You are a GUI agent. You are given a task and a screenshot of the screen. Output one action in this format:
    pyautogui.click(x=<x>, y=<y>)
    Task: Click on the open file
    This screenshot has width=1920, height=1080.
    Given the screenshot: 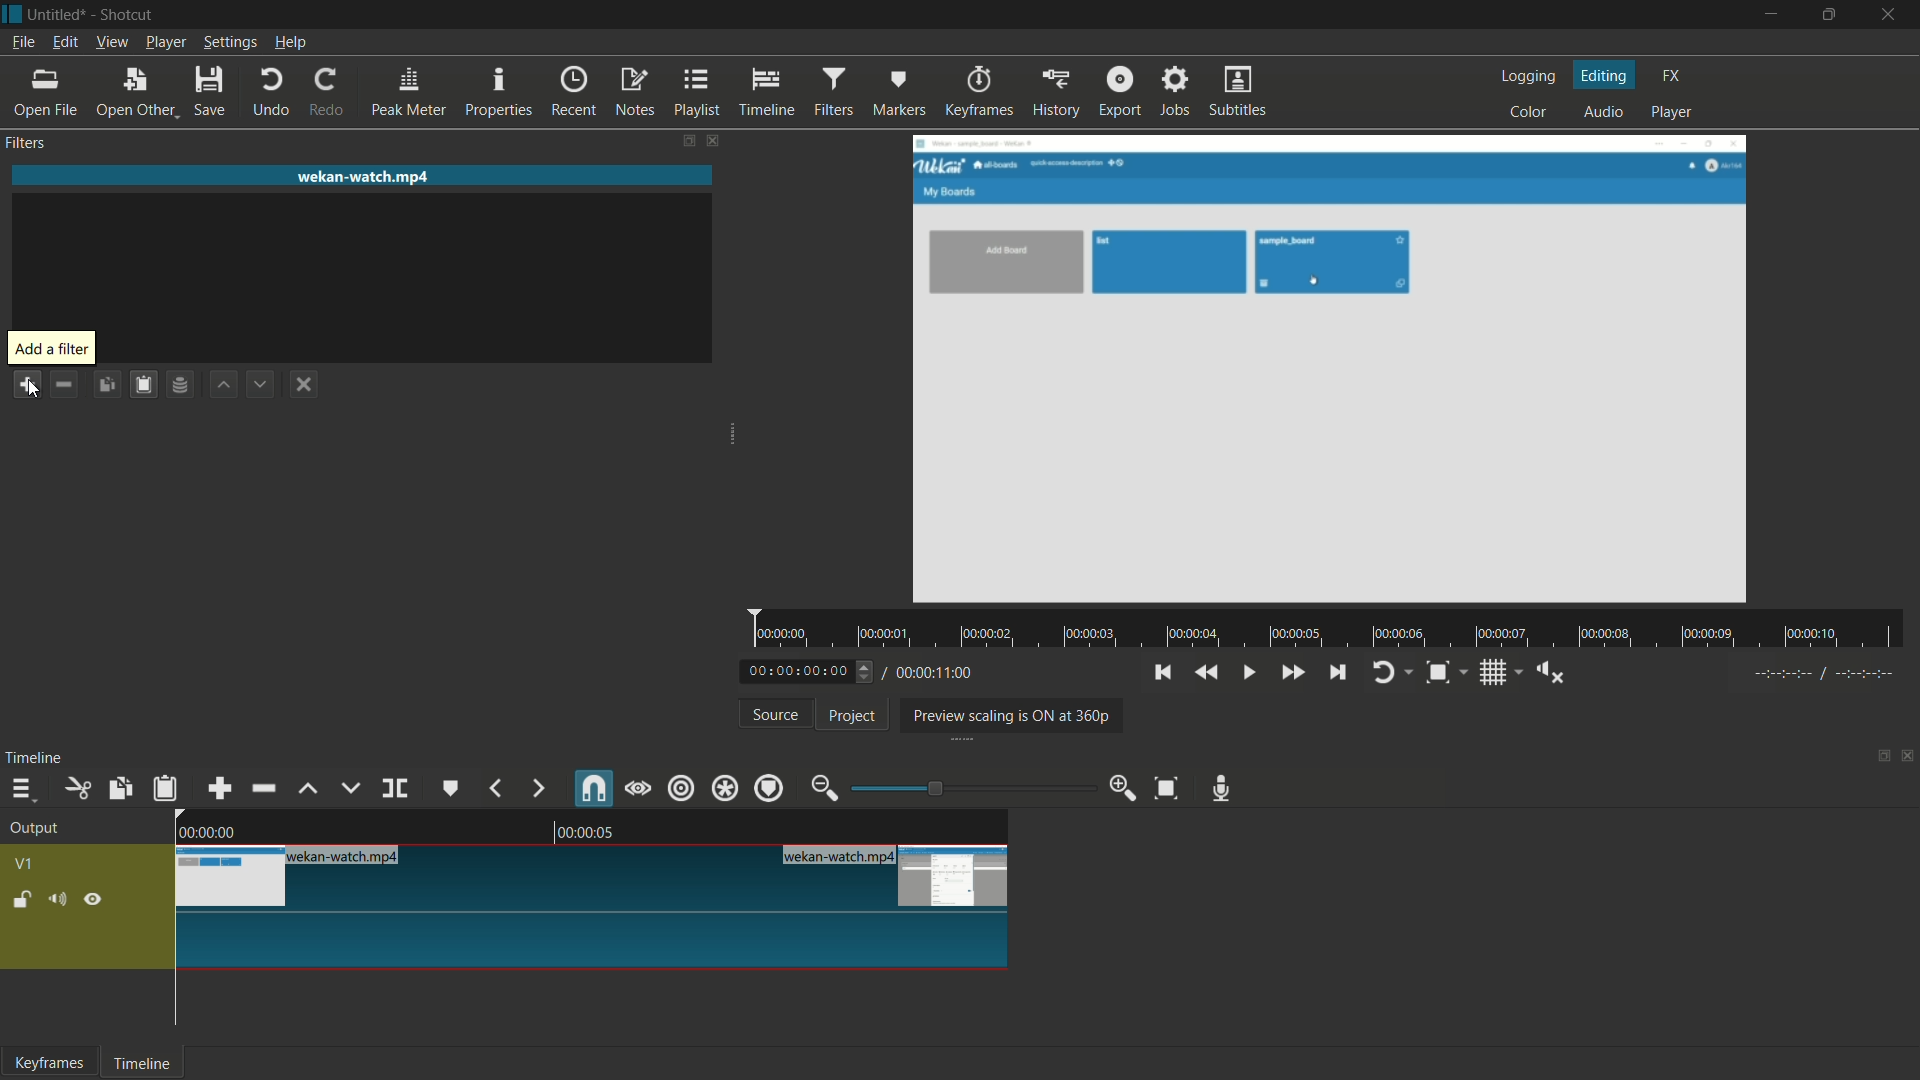 What is the action you would take?
    pyautogui.click(x=39, y=93)
    